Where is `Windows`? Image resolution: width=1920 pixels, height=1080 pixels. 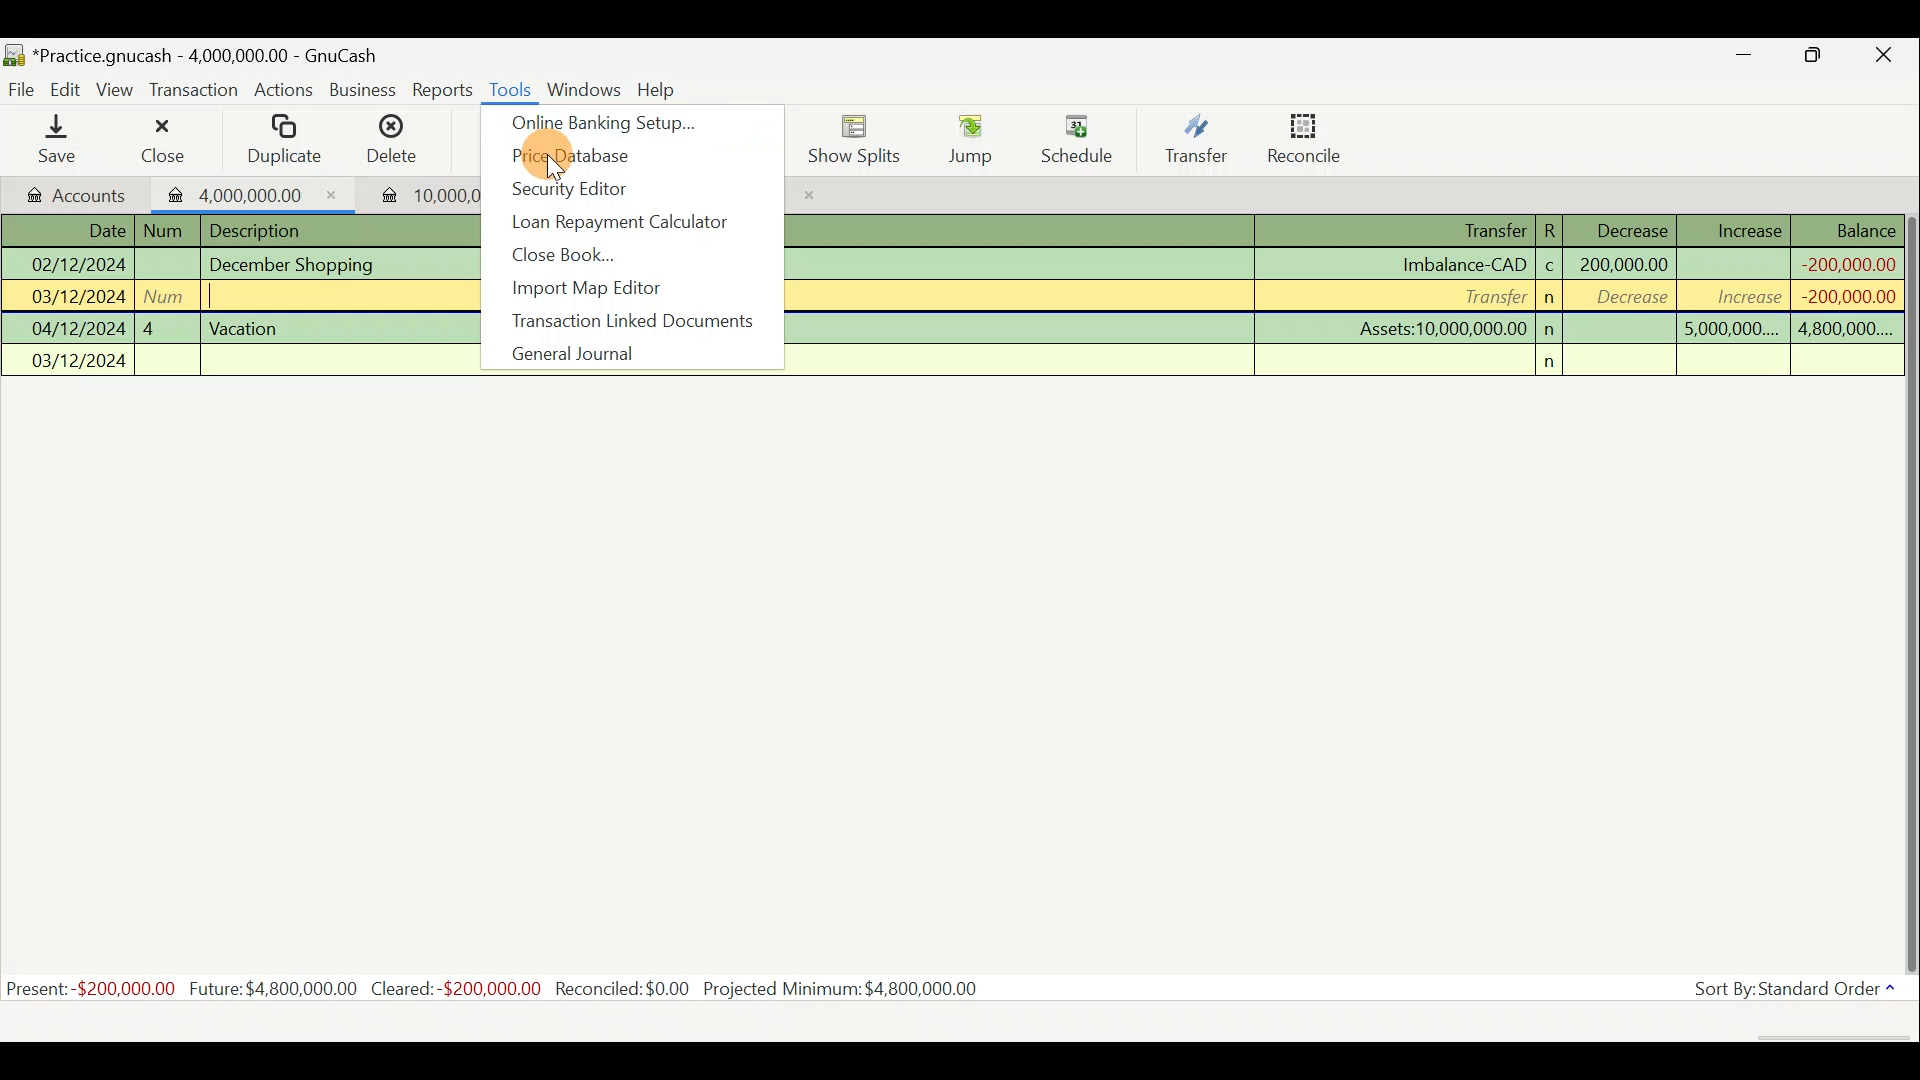
Windows is located at coordinates (584, 90).